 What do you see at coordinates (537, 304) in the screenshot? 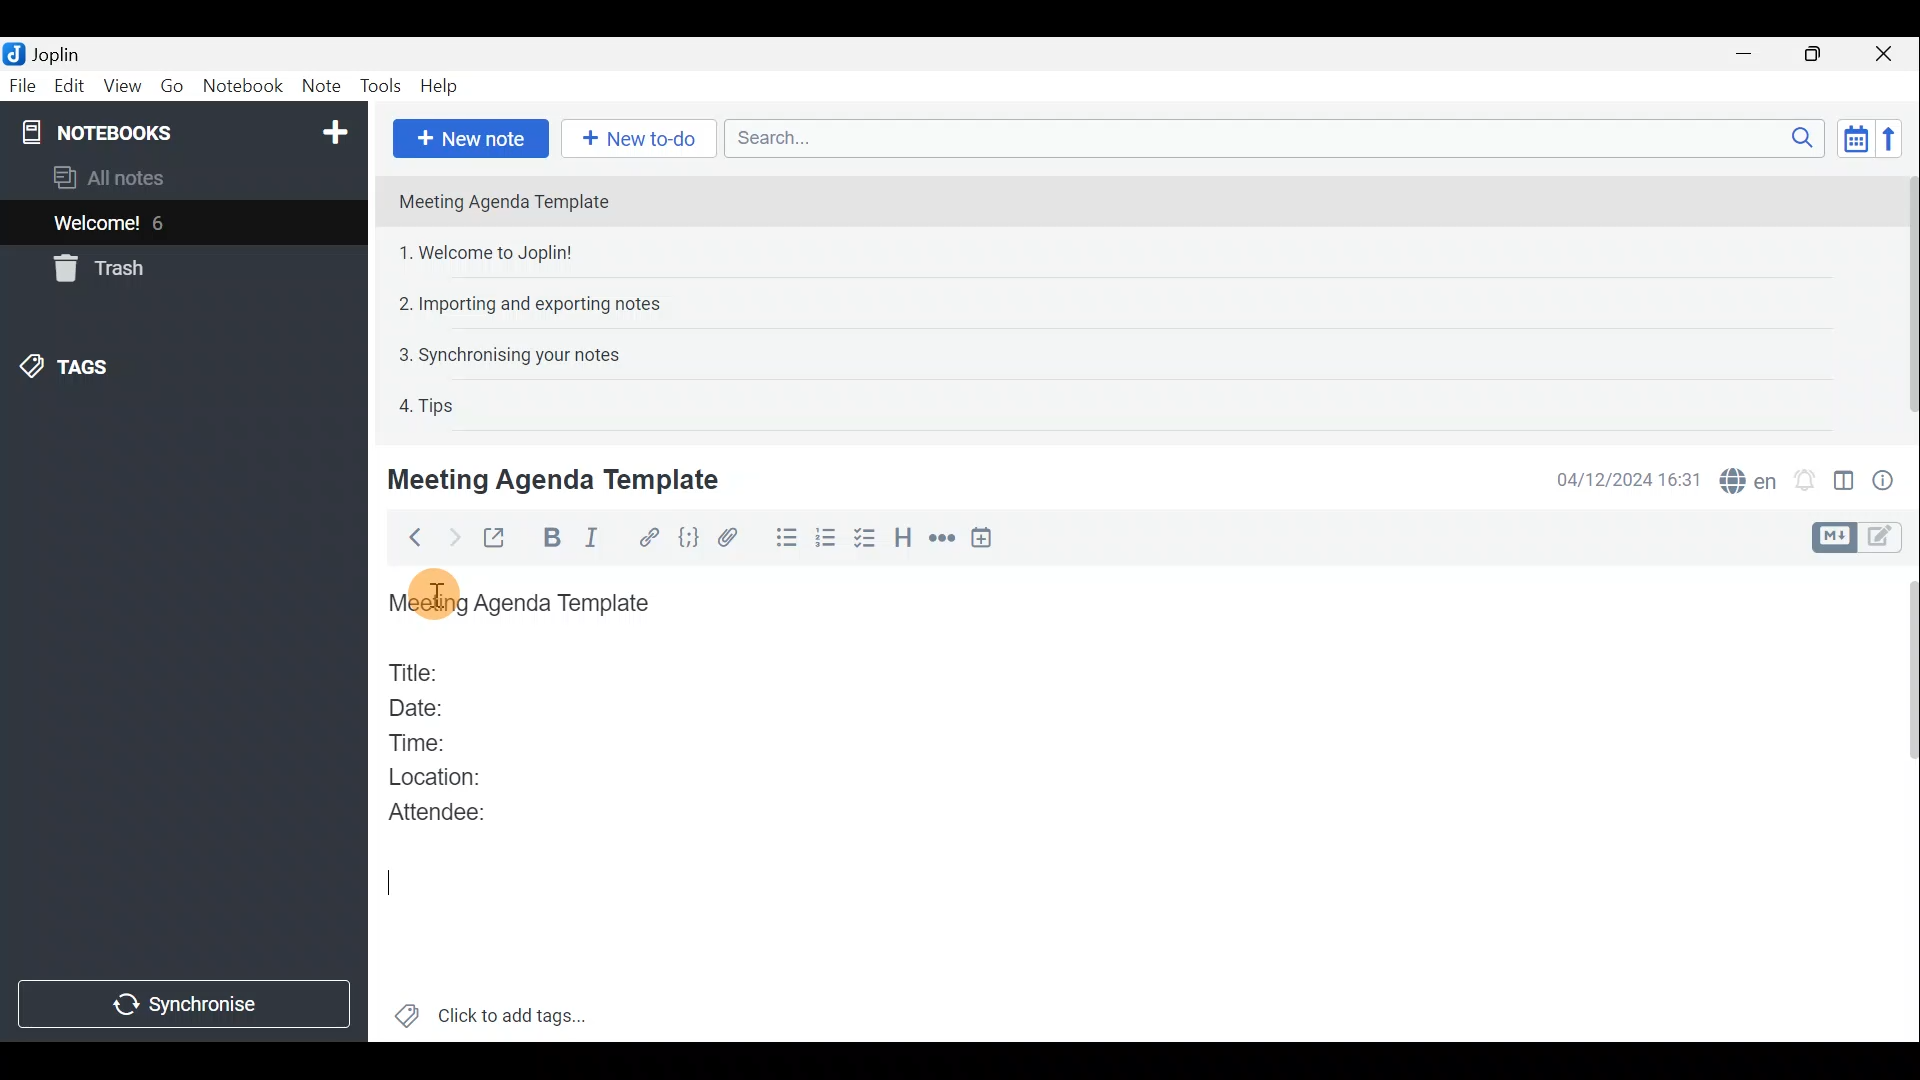
I see `2. Importing and exporting notes` at bounding box center [537, 304].